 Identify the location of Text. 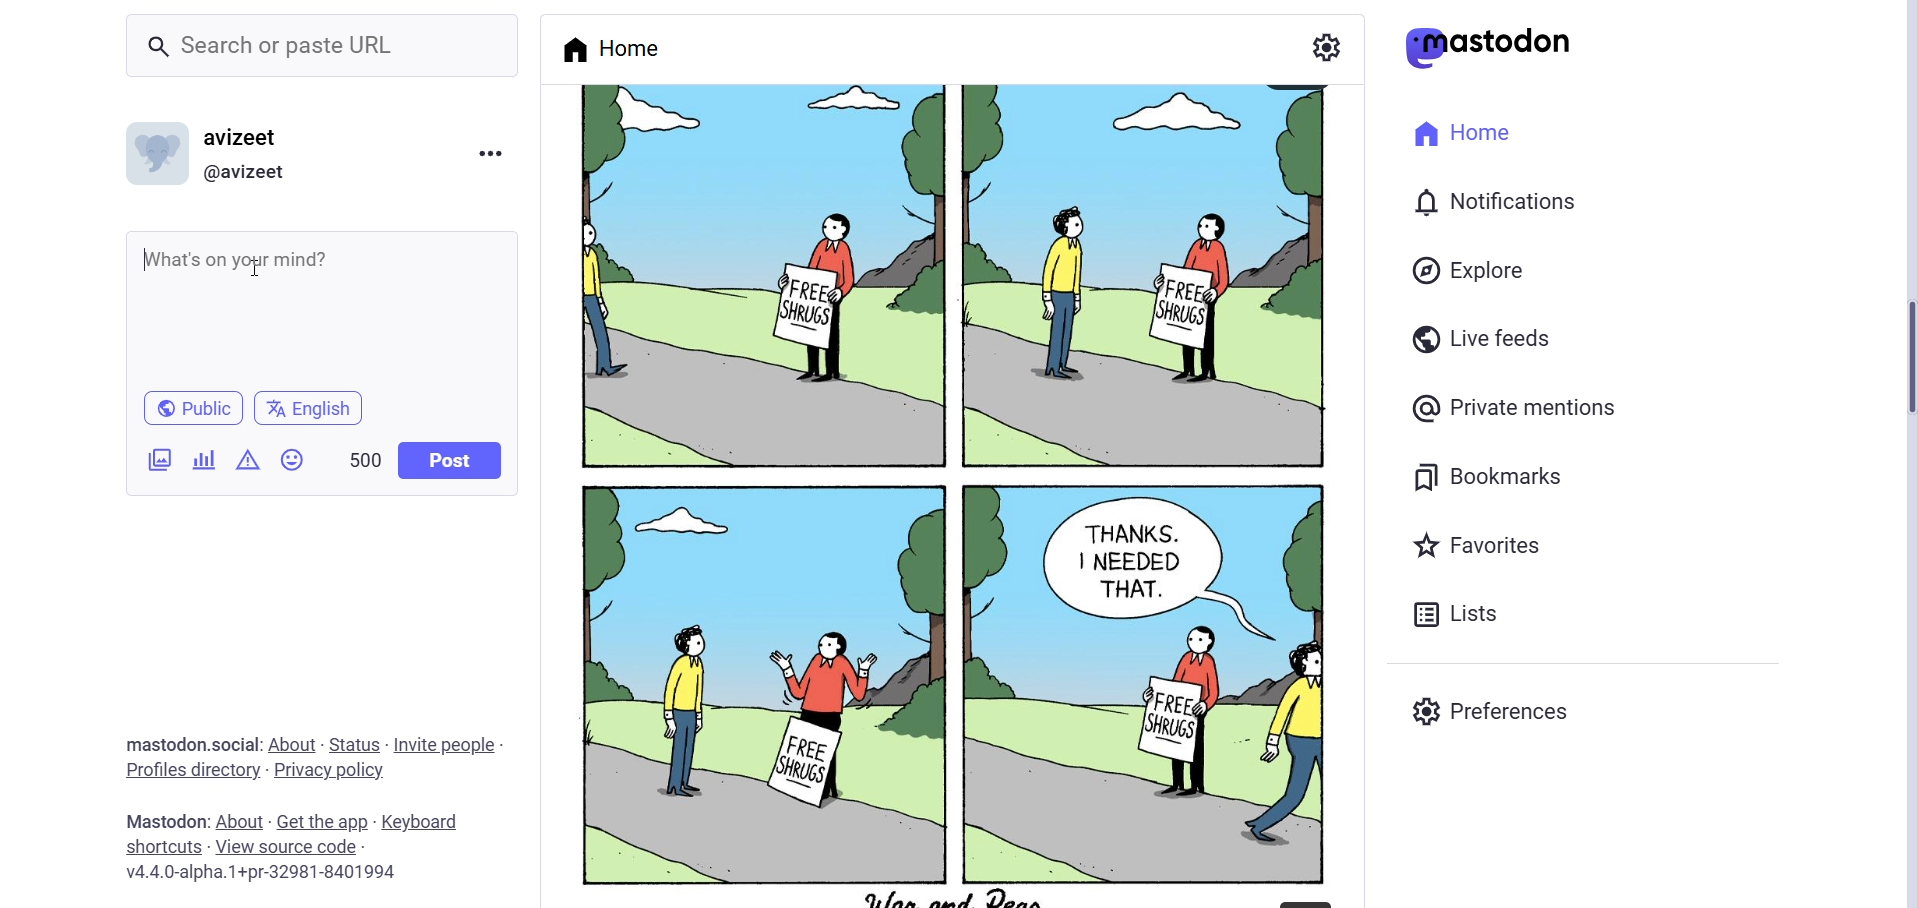
(163, 820).